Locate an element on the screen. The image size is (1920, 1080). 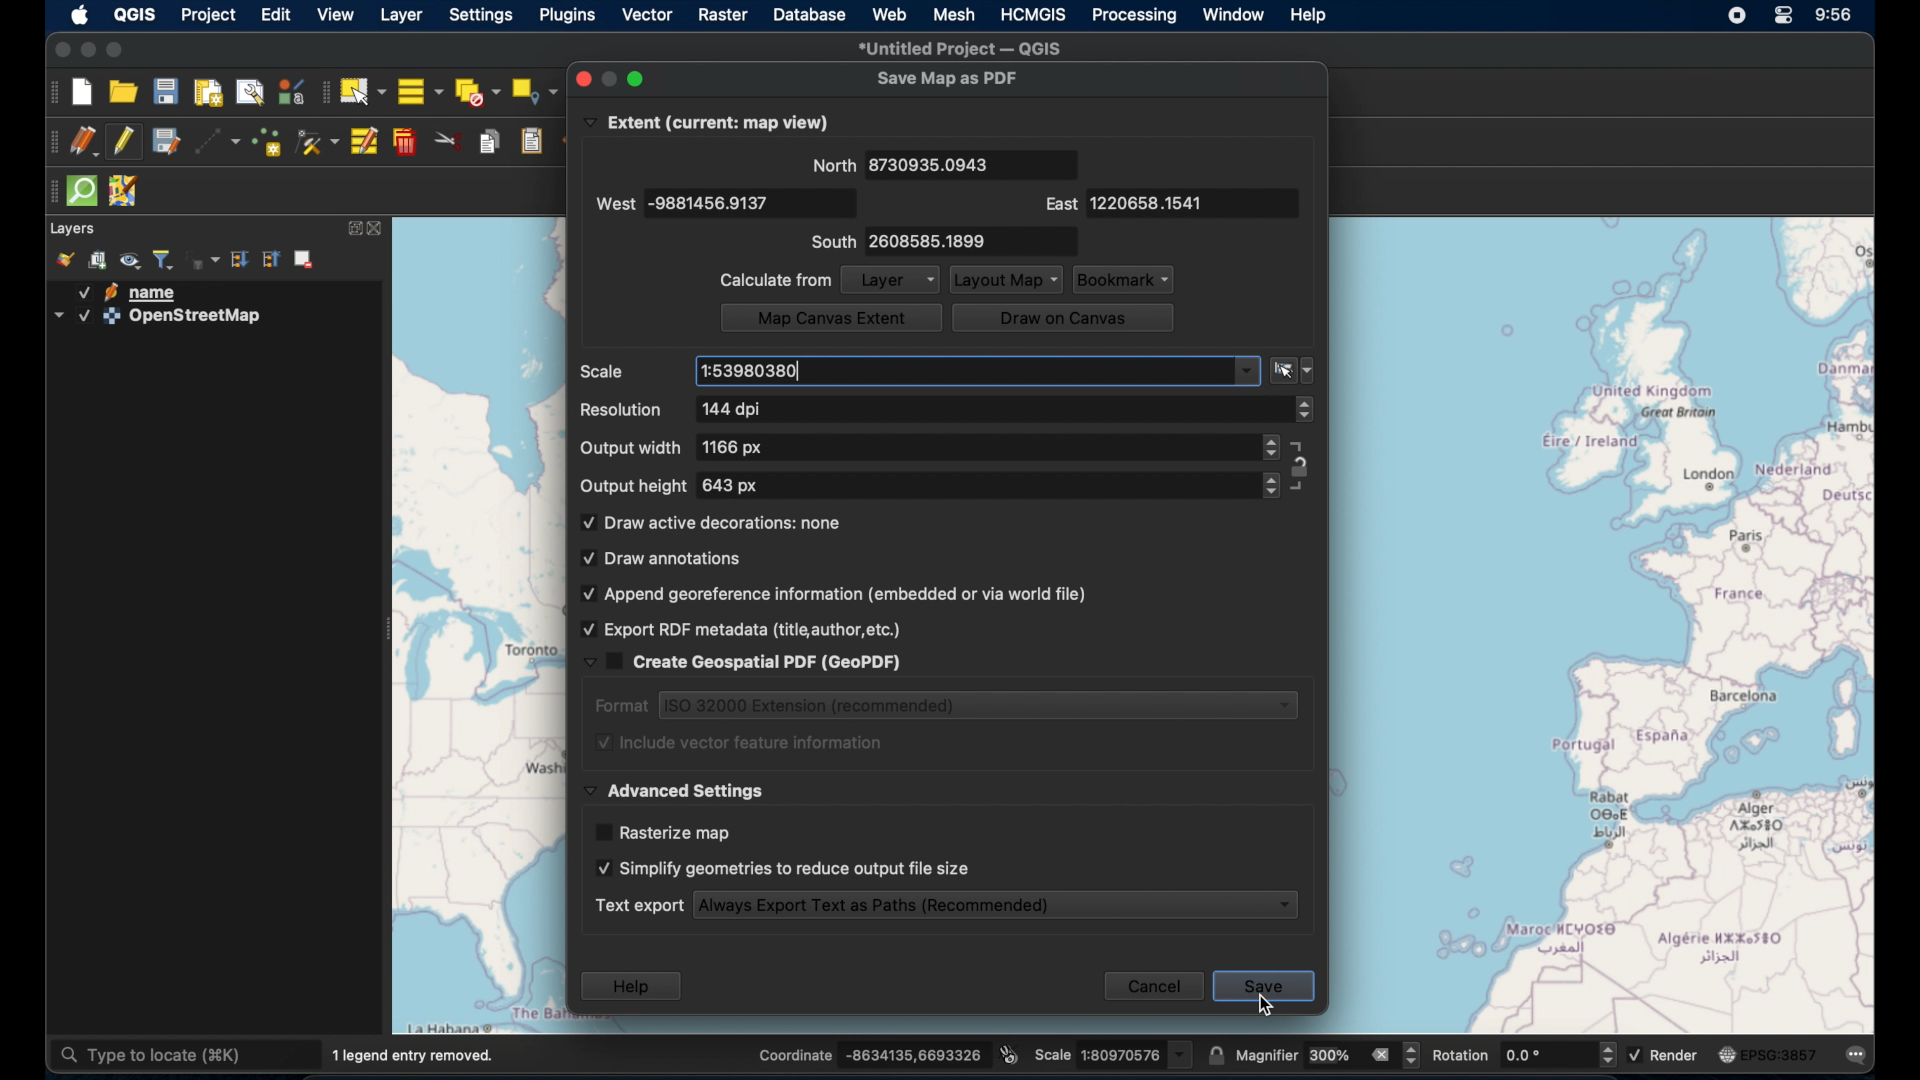
8730935.0943 is located at coordinates (931, 165).